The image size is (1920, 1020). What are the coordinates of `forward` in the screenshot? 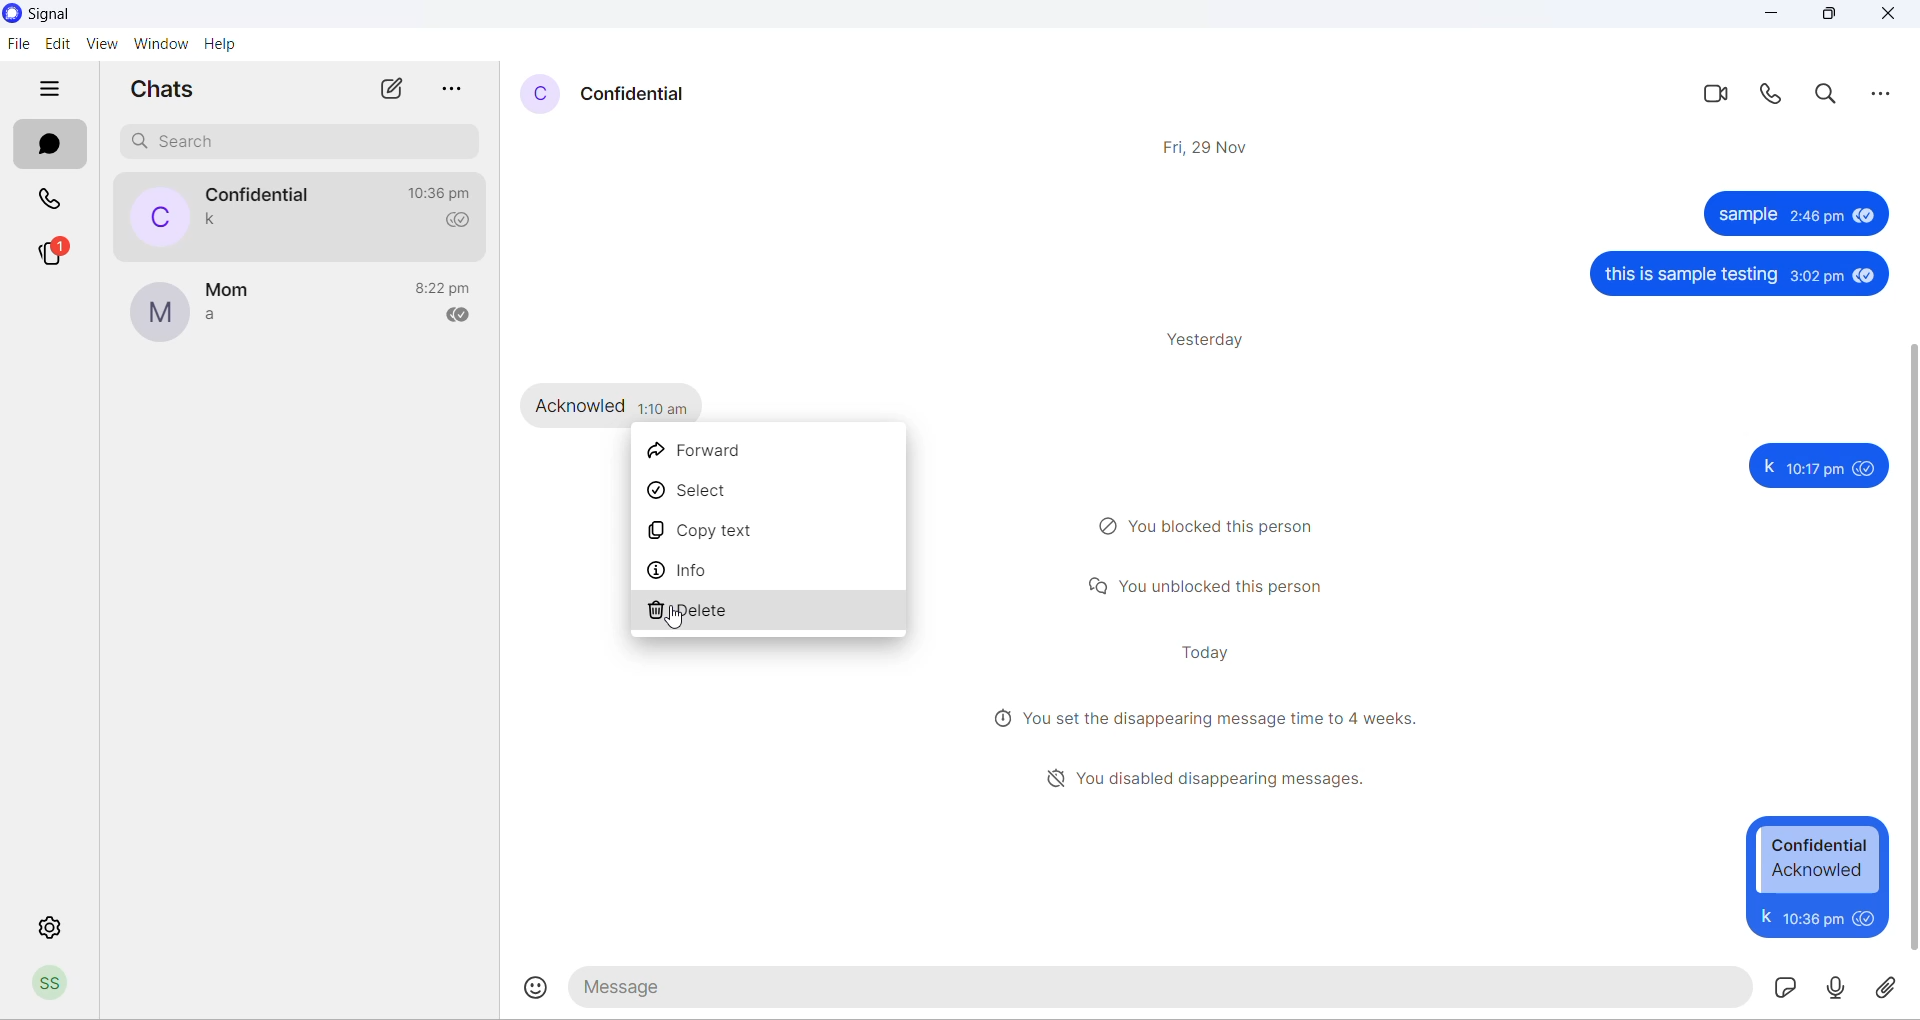 It's located at (775, 452).